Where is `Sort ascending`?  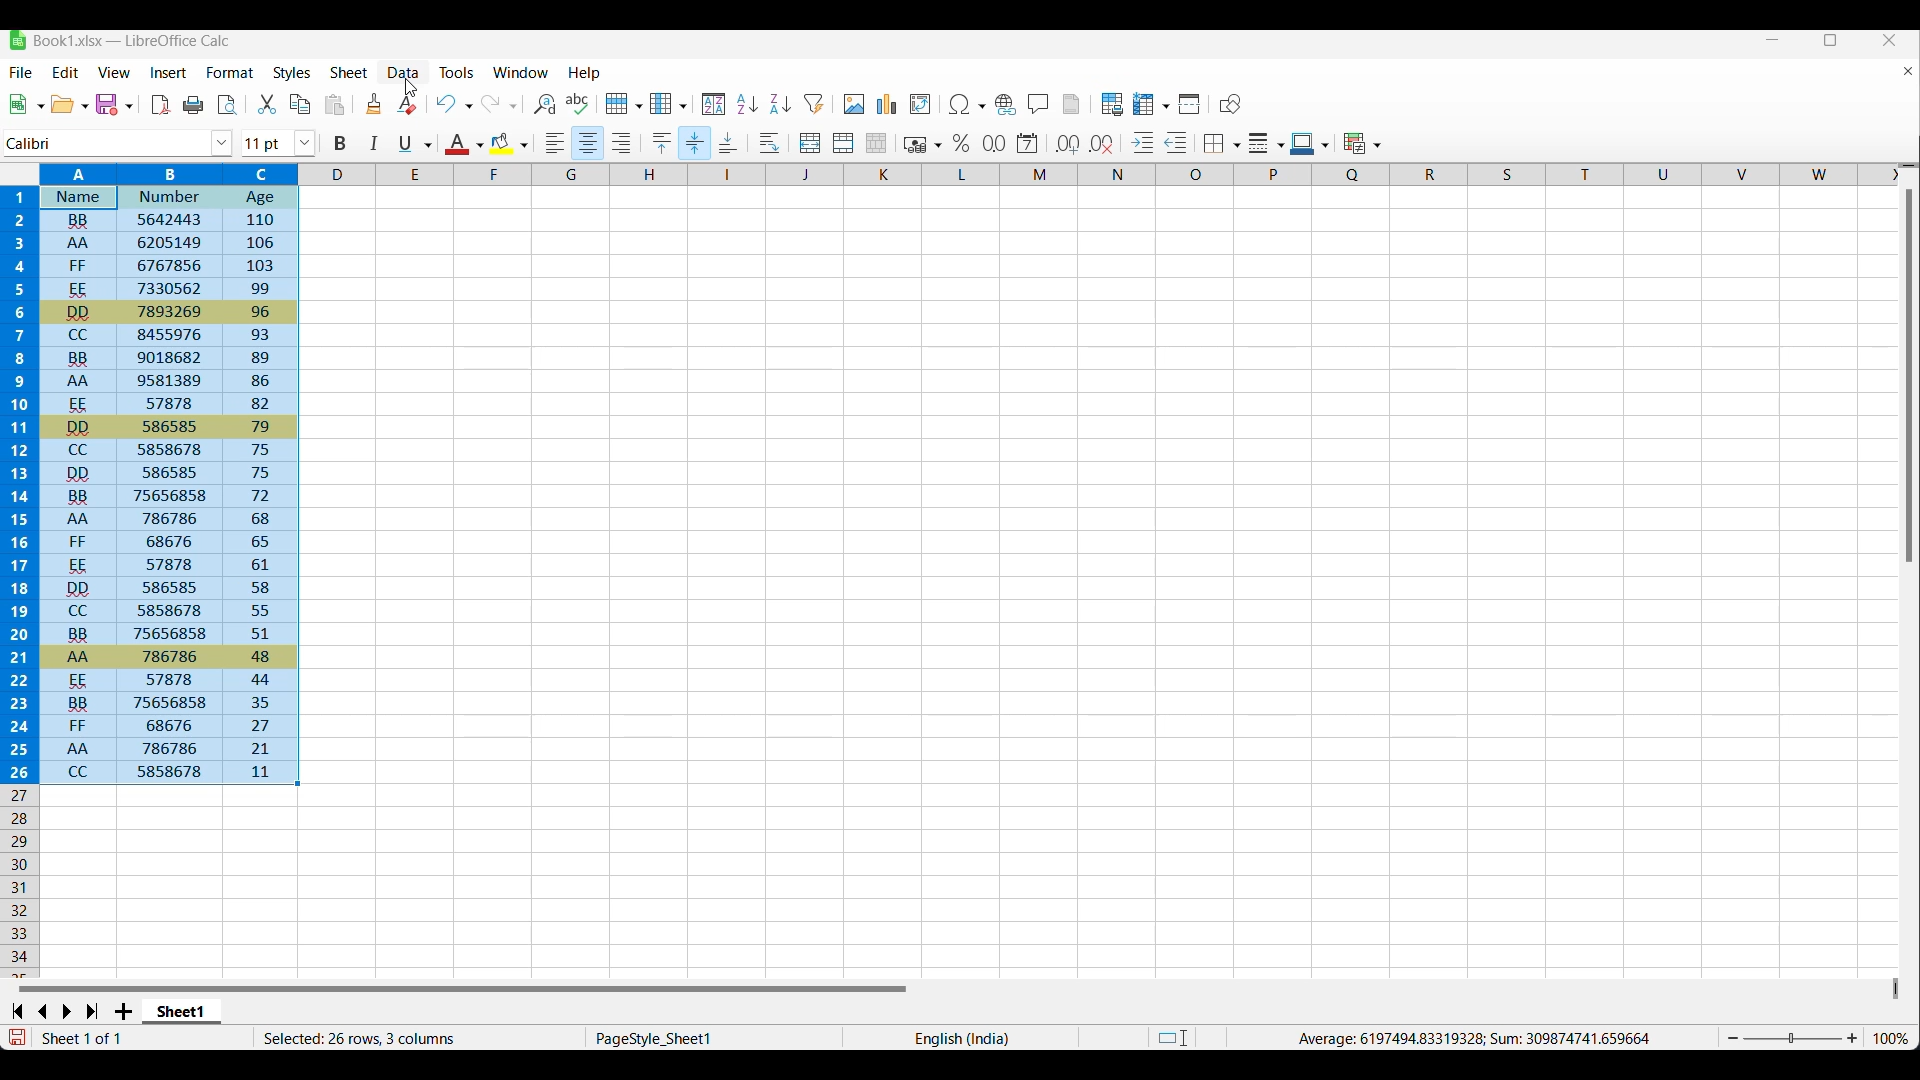 Sort ascending is located at coordinates (781, 104).